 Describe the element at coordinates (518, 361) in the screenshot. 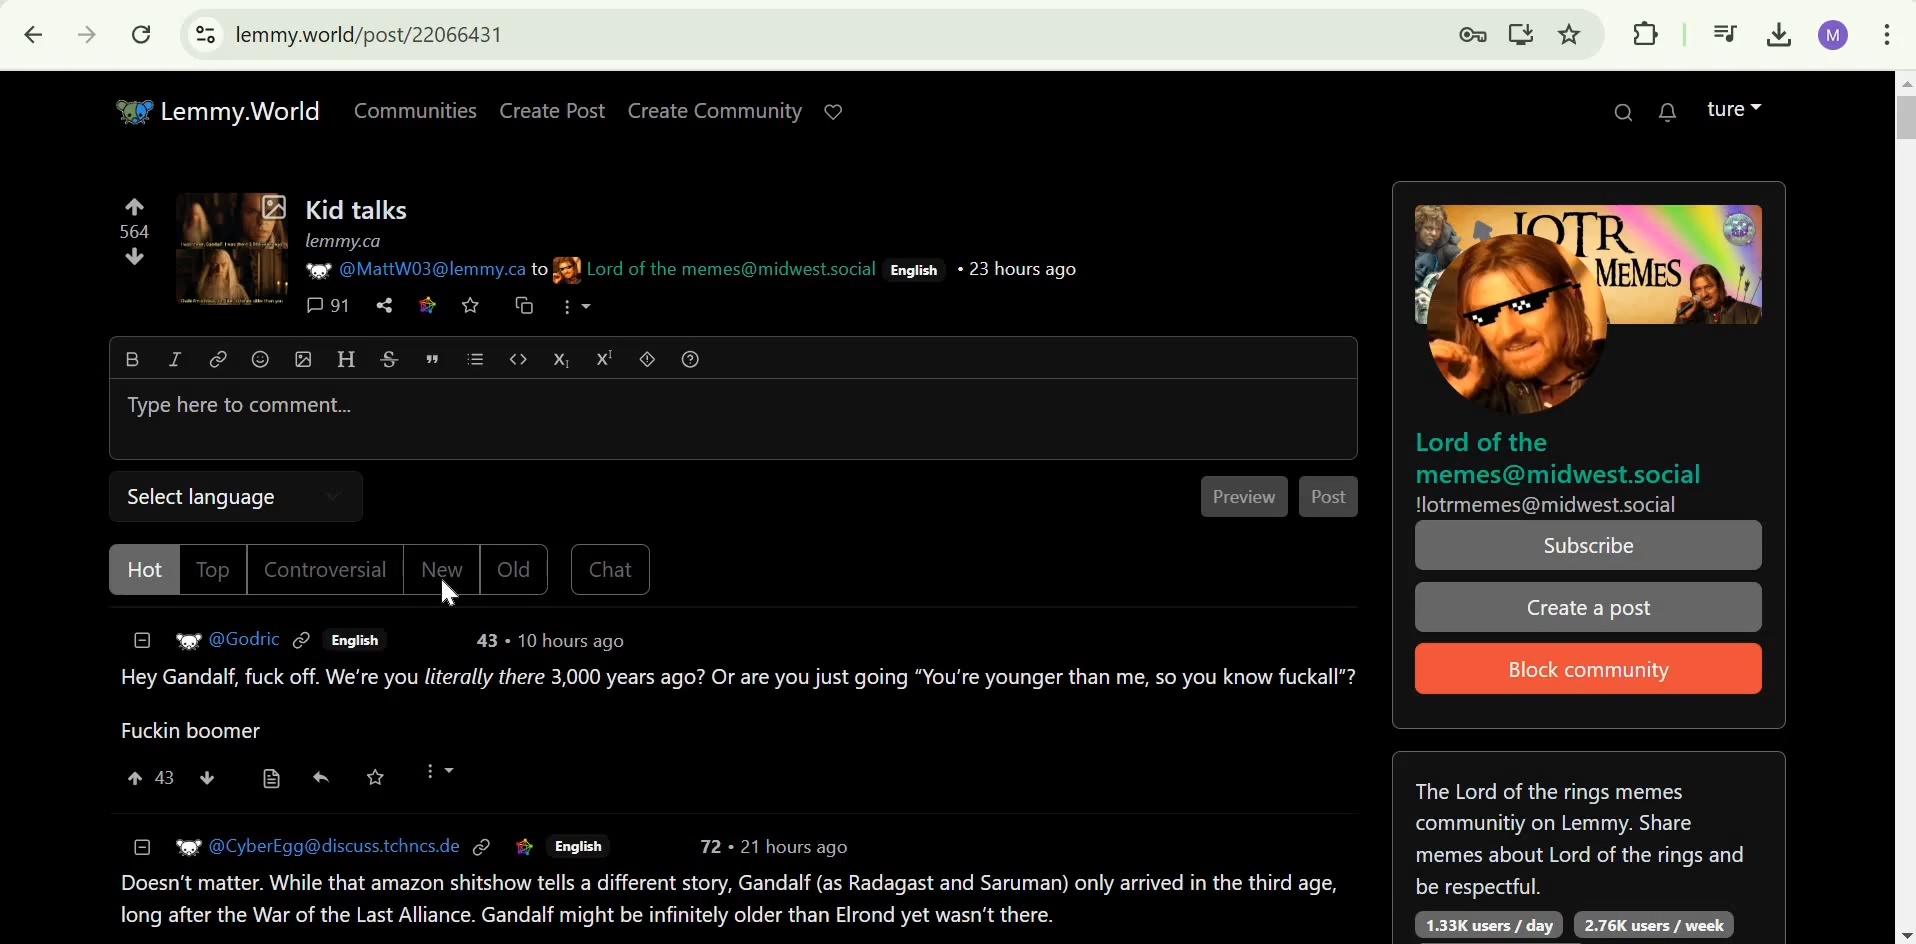

I see `code` at that location.